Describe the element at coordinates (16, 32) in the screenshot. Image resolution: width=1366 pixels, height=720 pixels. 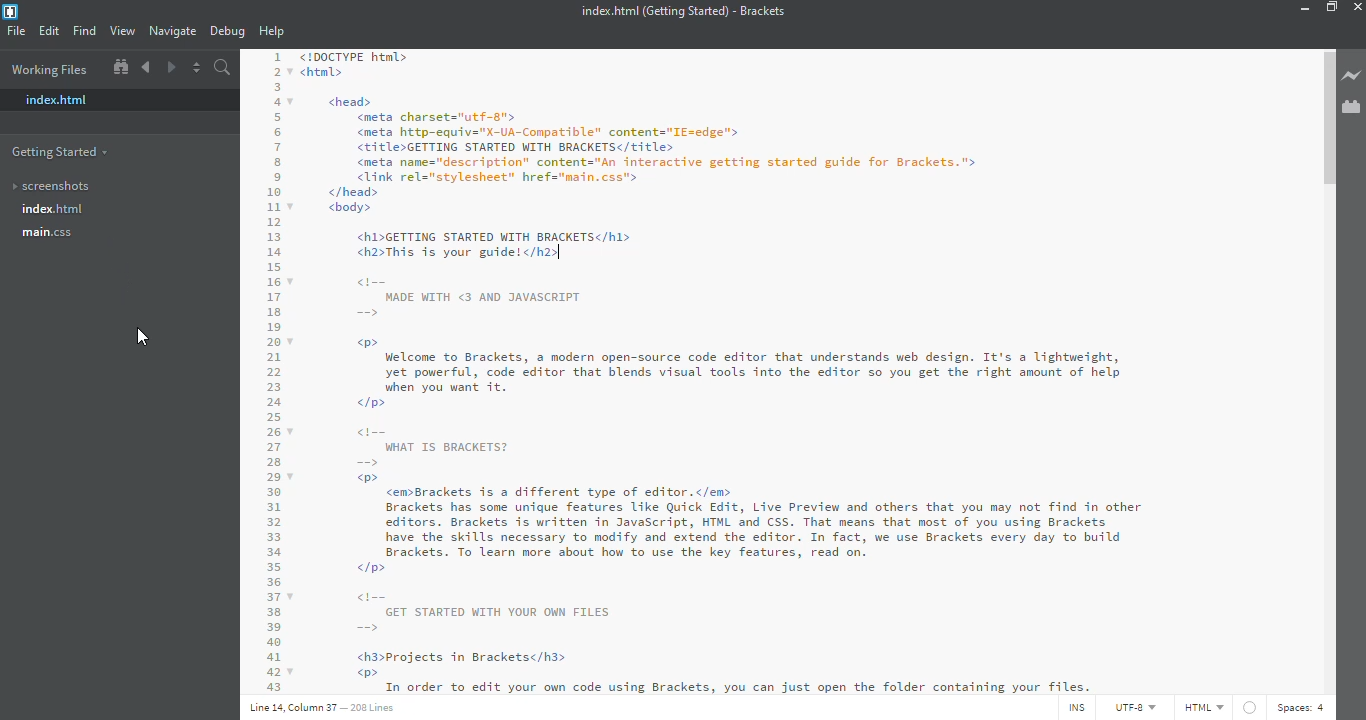
I see `file` at that location.